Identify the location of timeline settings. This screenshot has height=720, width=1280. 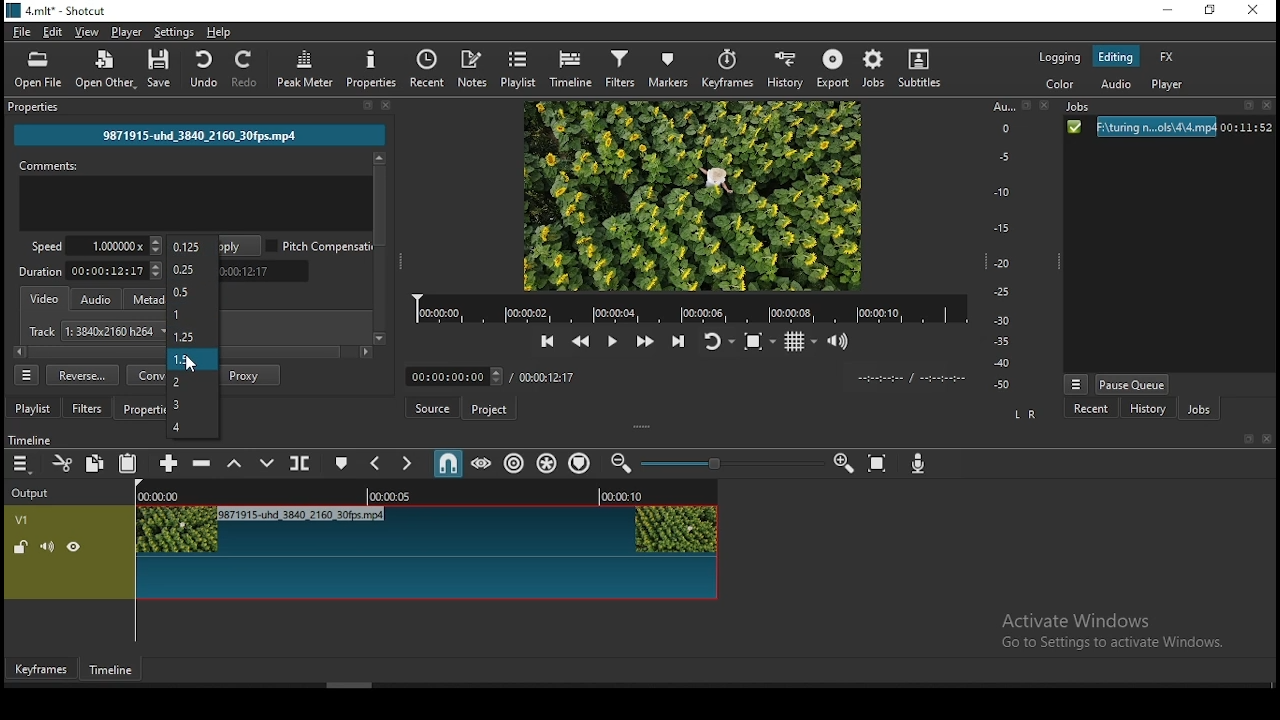
(23, 463).